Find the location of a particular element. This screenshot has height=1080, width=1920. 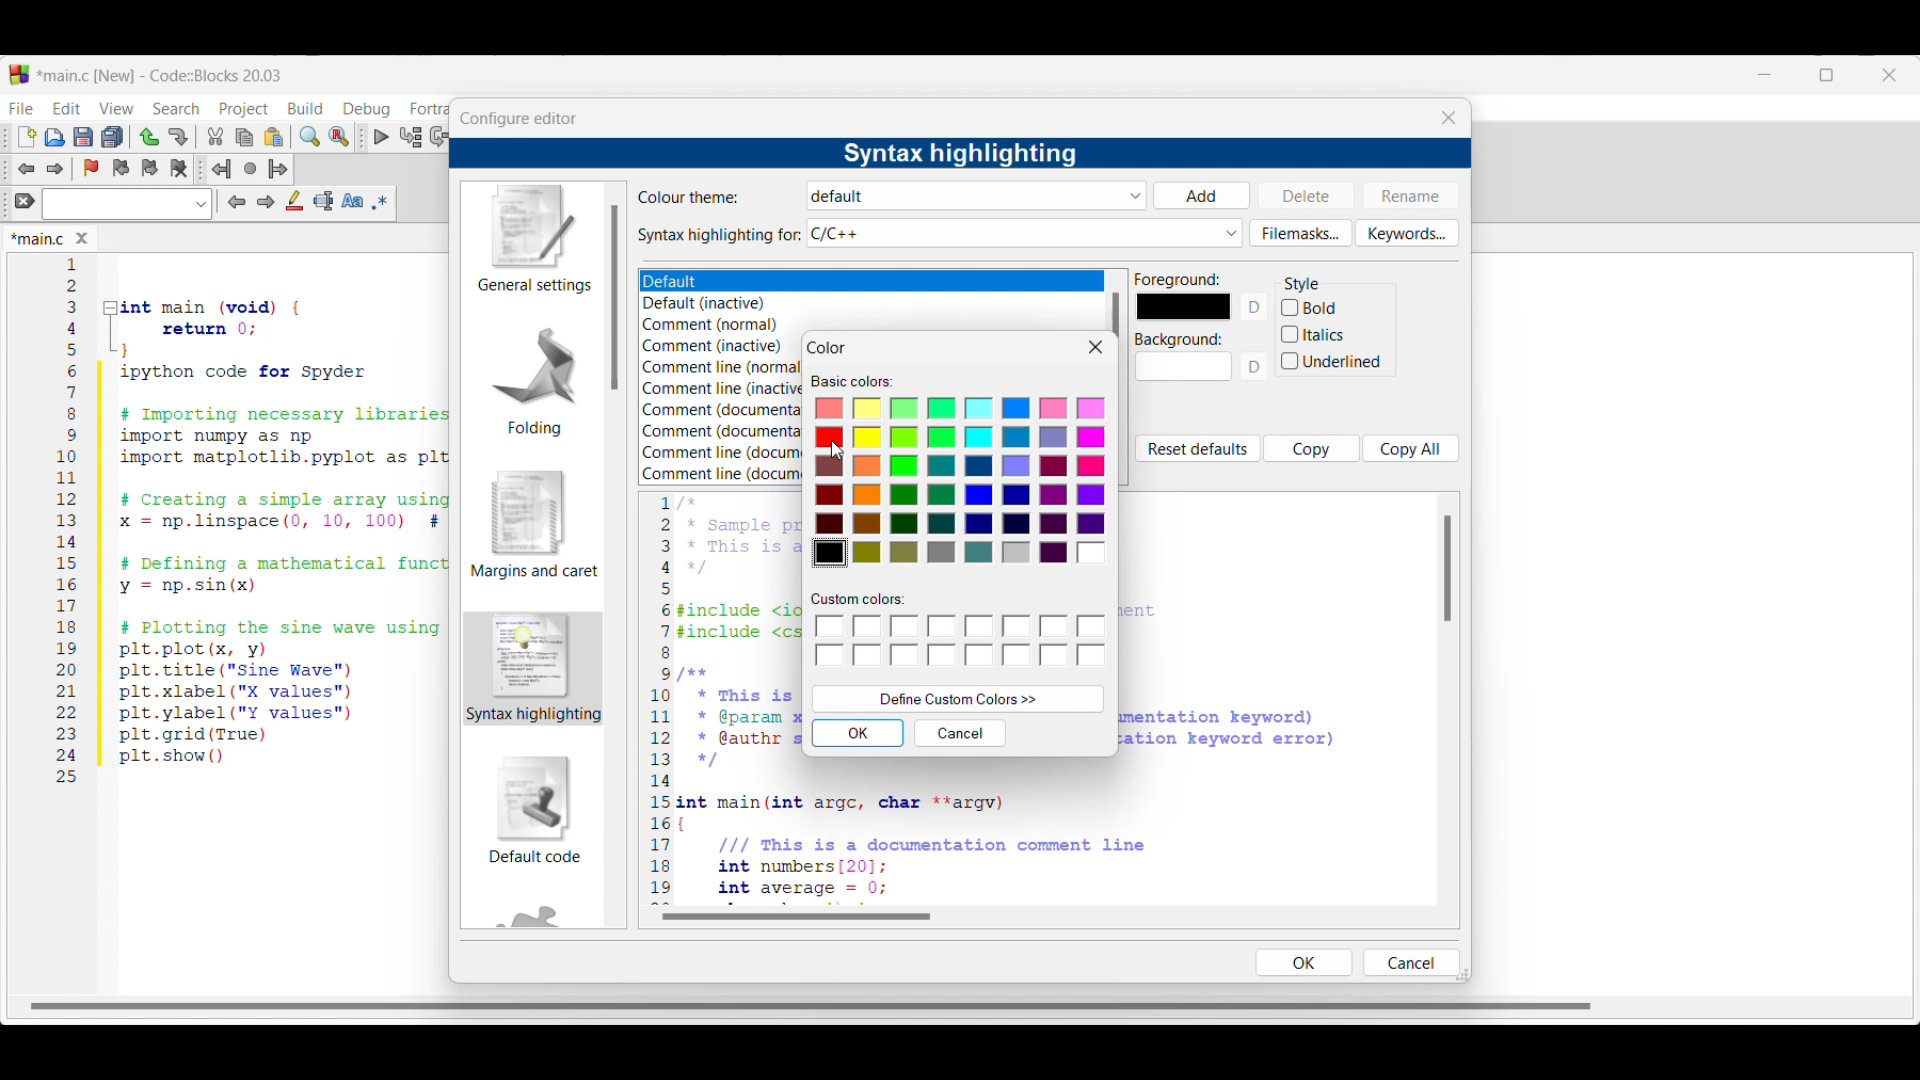

Custom color options is located at coordinates (962, 642).